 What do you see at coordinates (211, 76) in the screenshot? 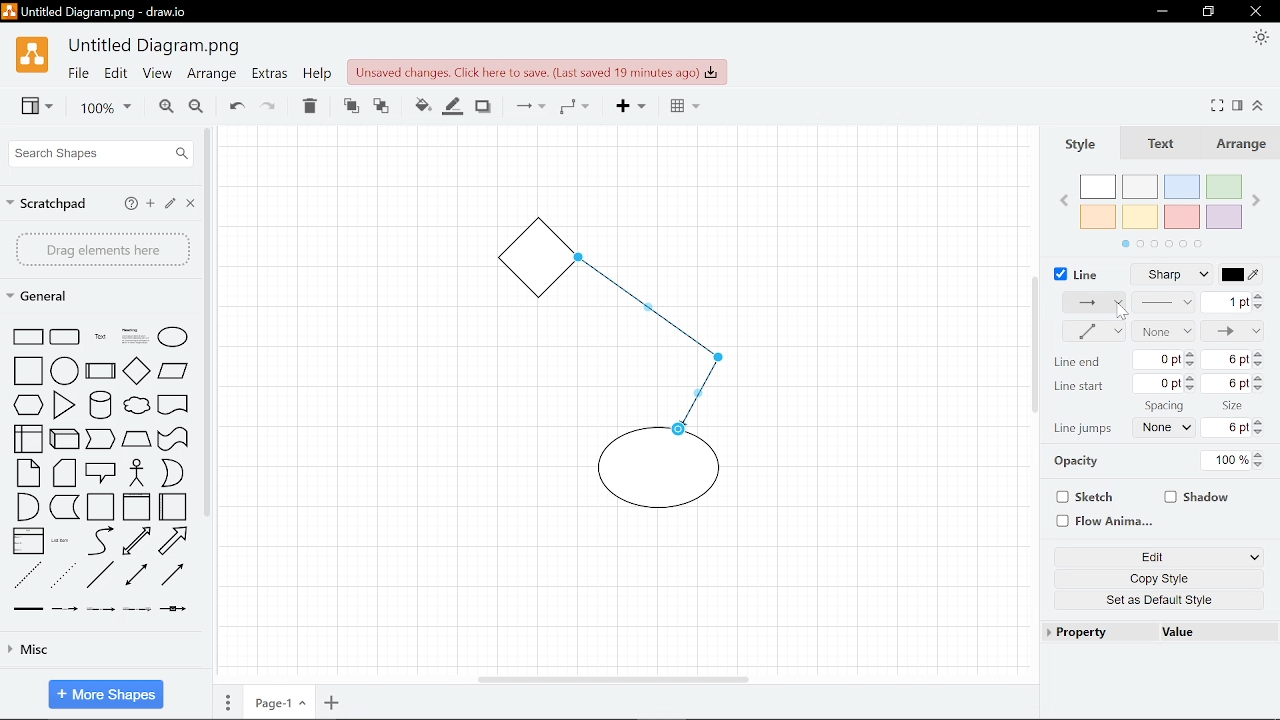
I see `Arrange` at bounding box center [211, 76].